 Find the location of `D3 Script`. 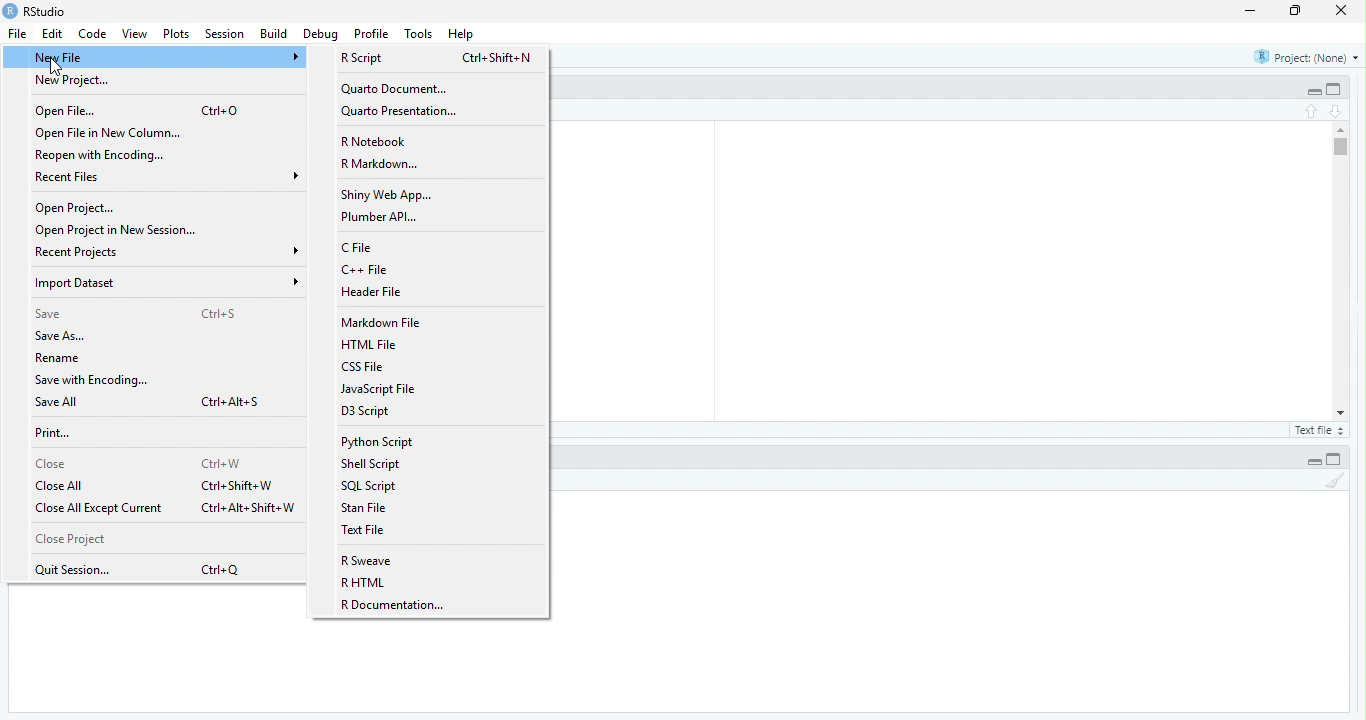

D3 Script is located at coordinates (367, 410).